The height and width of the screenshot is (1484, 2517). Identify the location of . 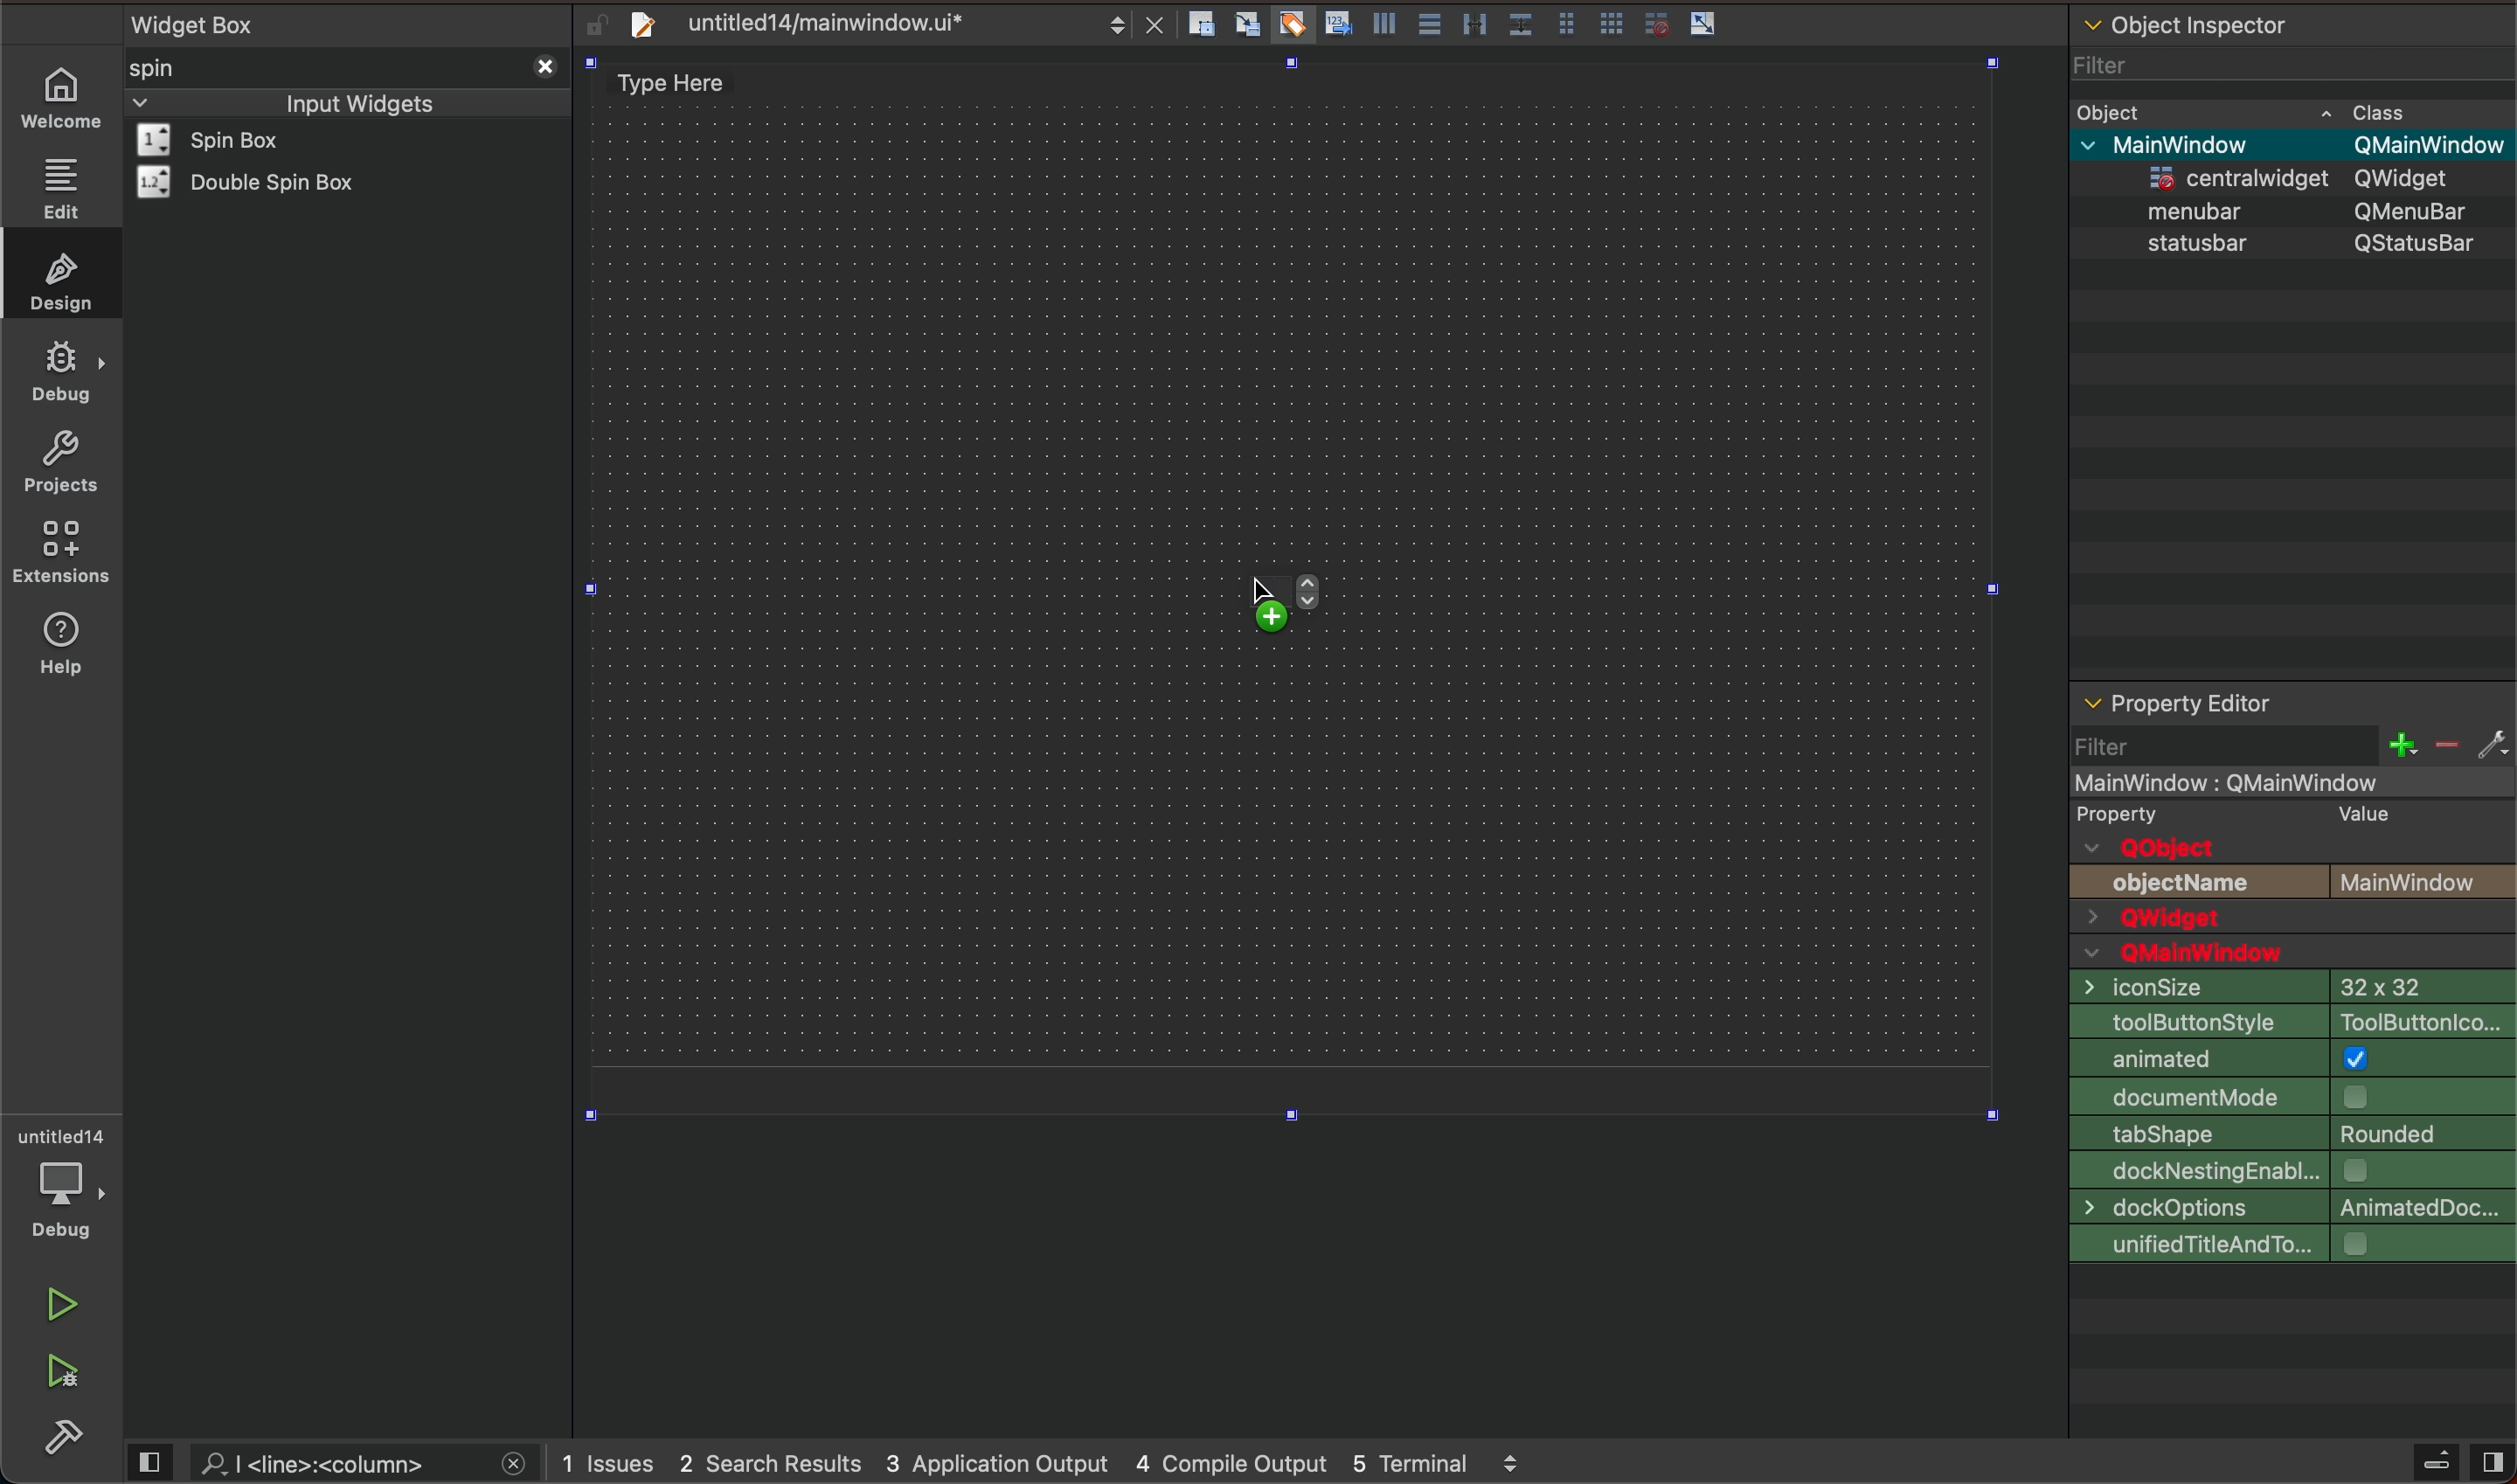
(2427, 145).